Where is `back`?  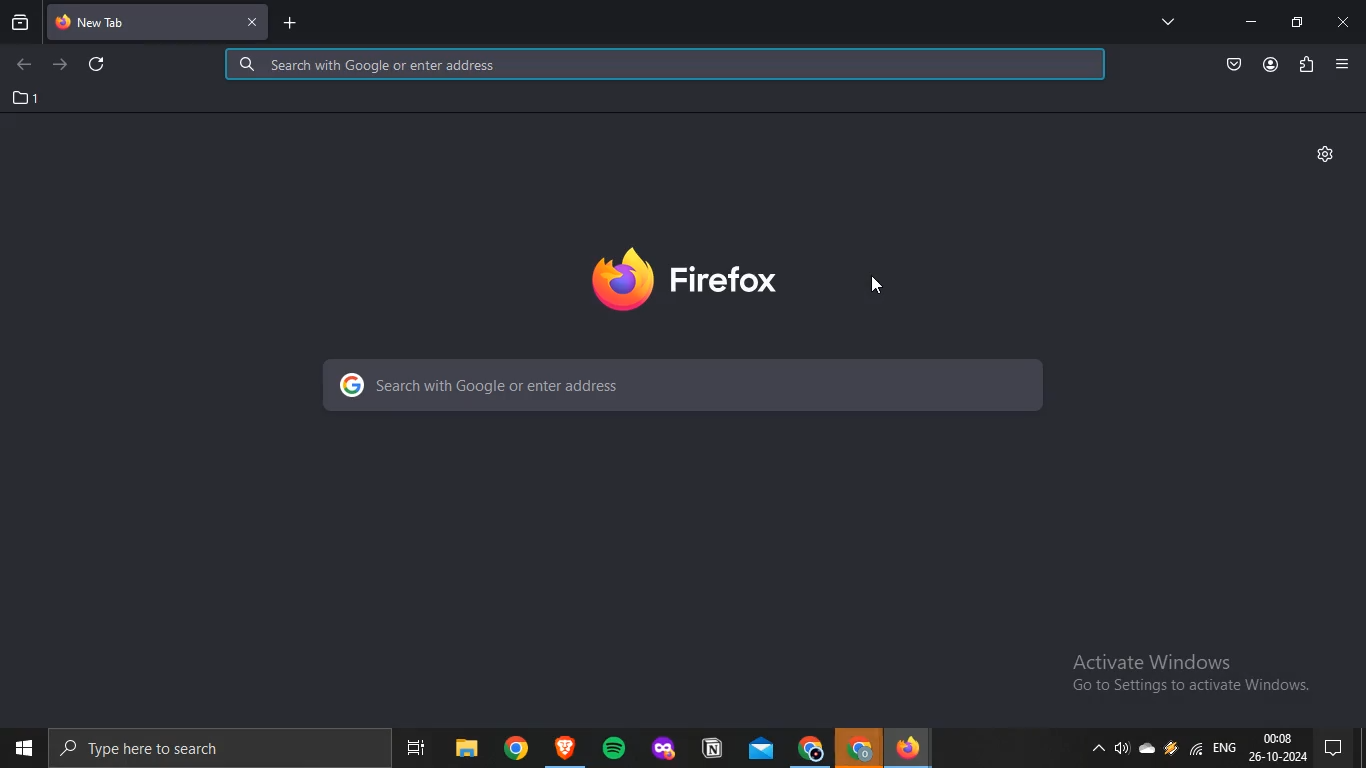
back is located at coordinates (23, 65).